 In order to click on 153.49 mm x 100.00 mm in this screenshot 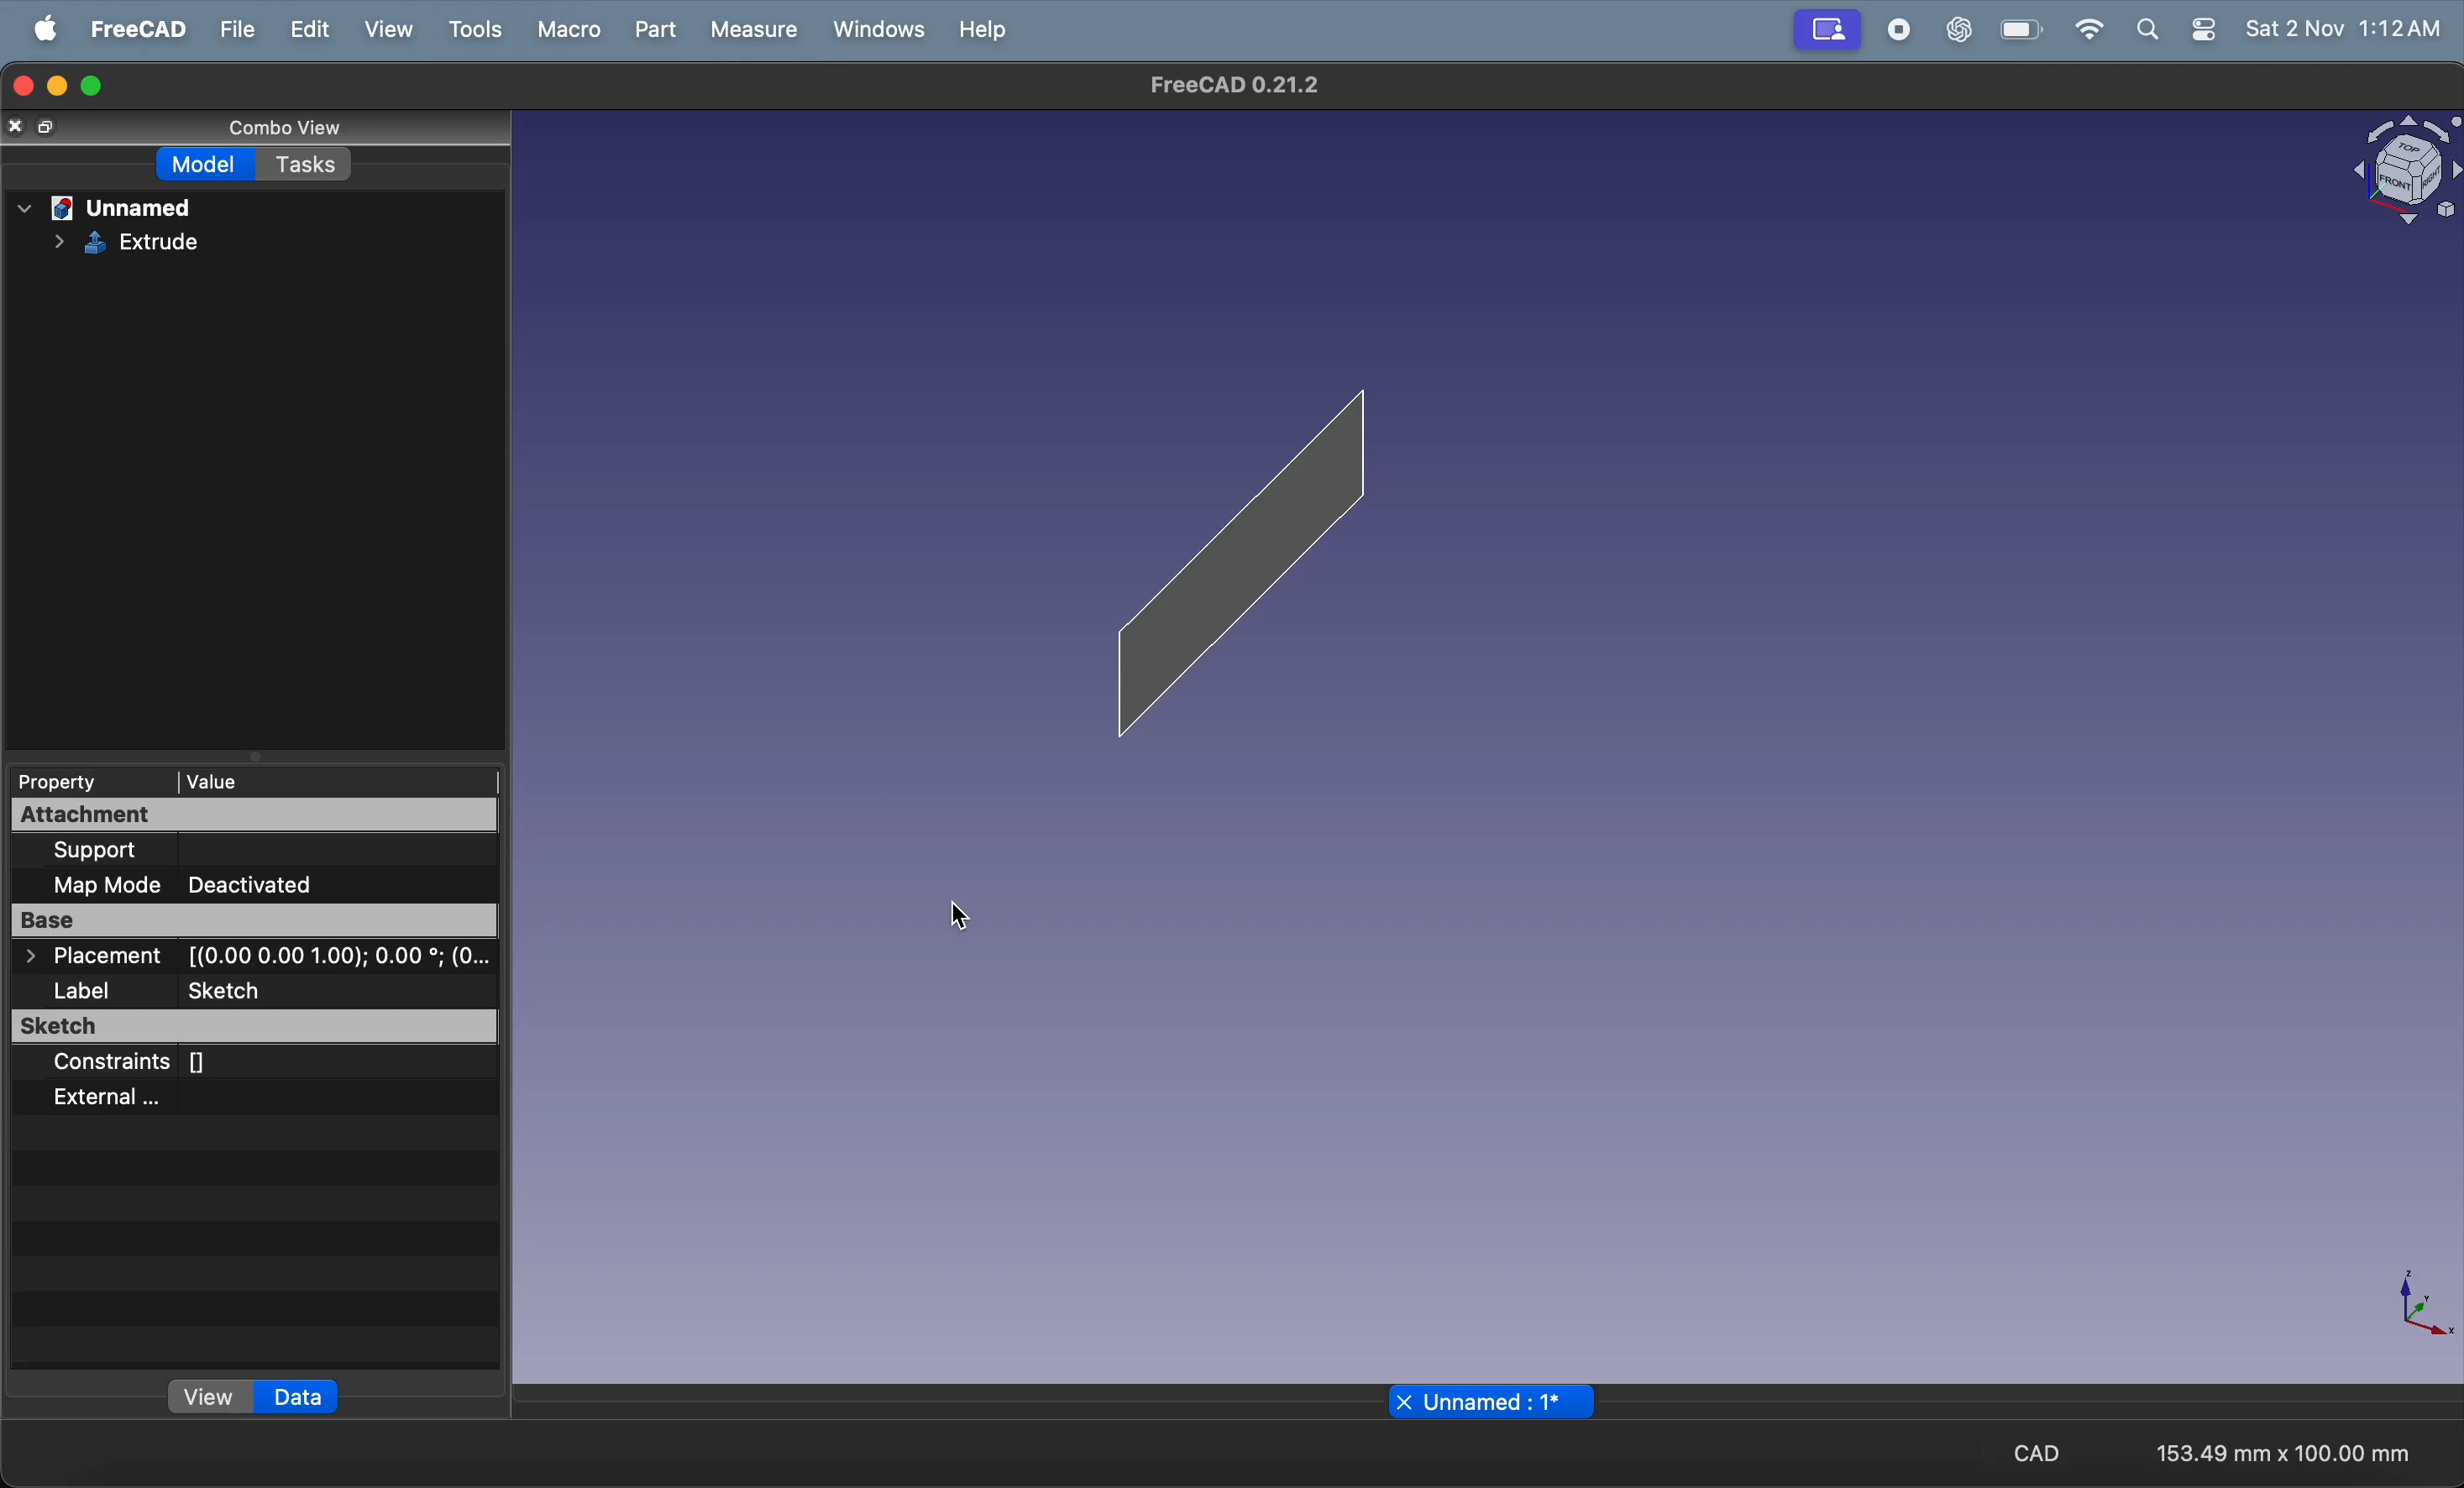, I will do `click(2284, 1454)`.